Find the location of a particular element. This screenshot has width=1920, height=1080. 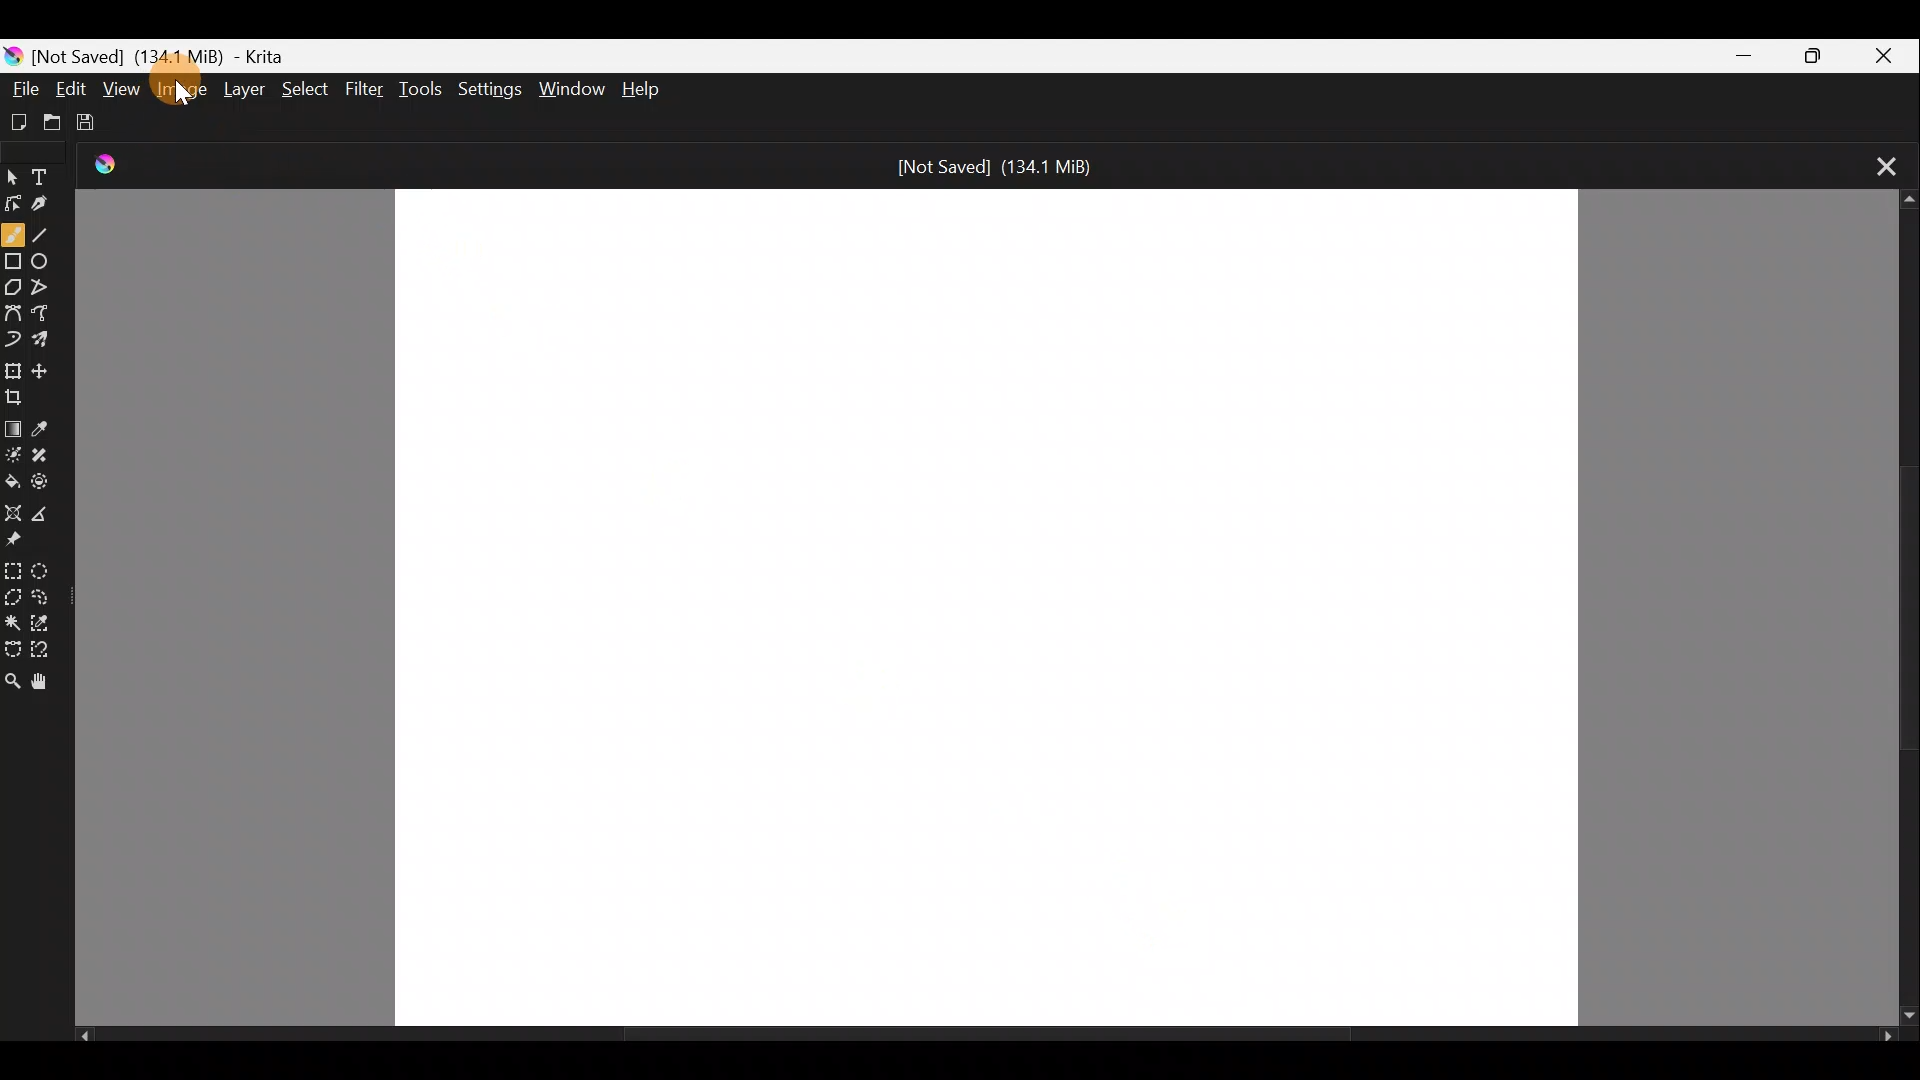

Maximize is located at coordinates (1806, 54).